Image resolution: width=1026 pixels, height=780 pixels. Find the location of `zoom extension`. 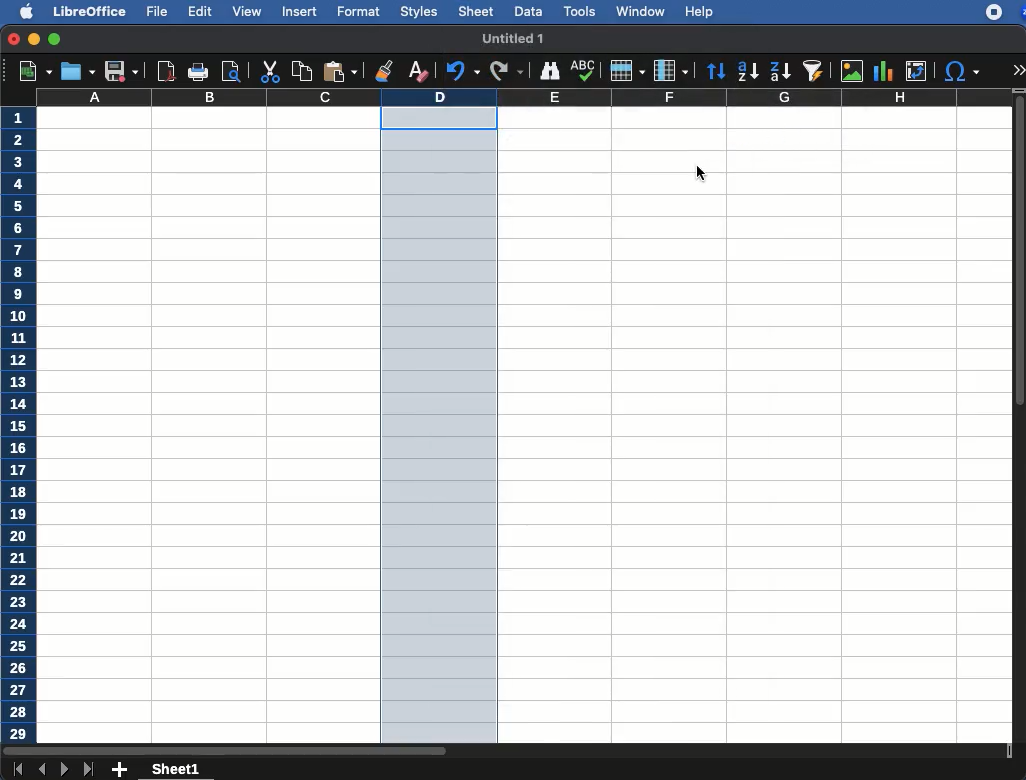

zoom extension is located at coordinates (1020, 12).